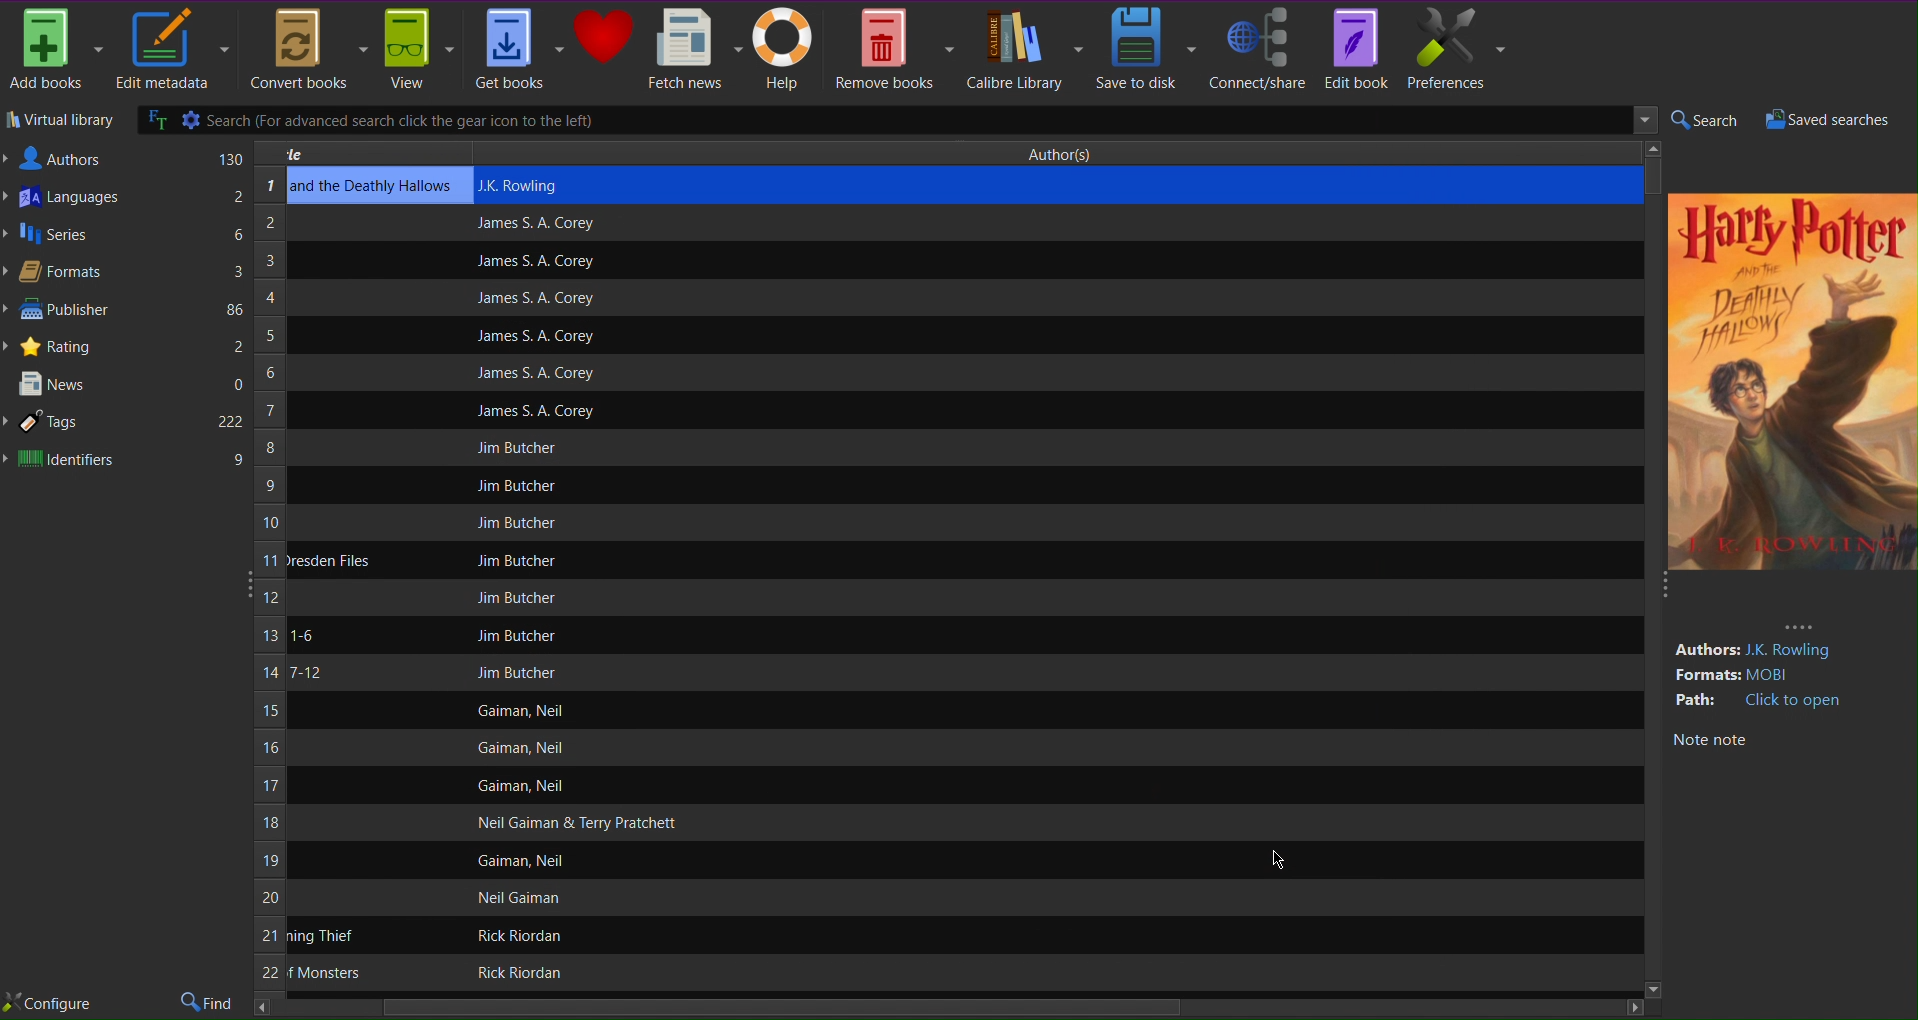 Image resolution: width=1918 pixels, height=1020 pixels. Describe the element at coordinates (1799, 625) in the screenshot. I see `more` at that location.